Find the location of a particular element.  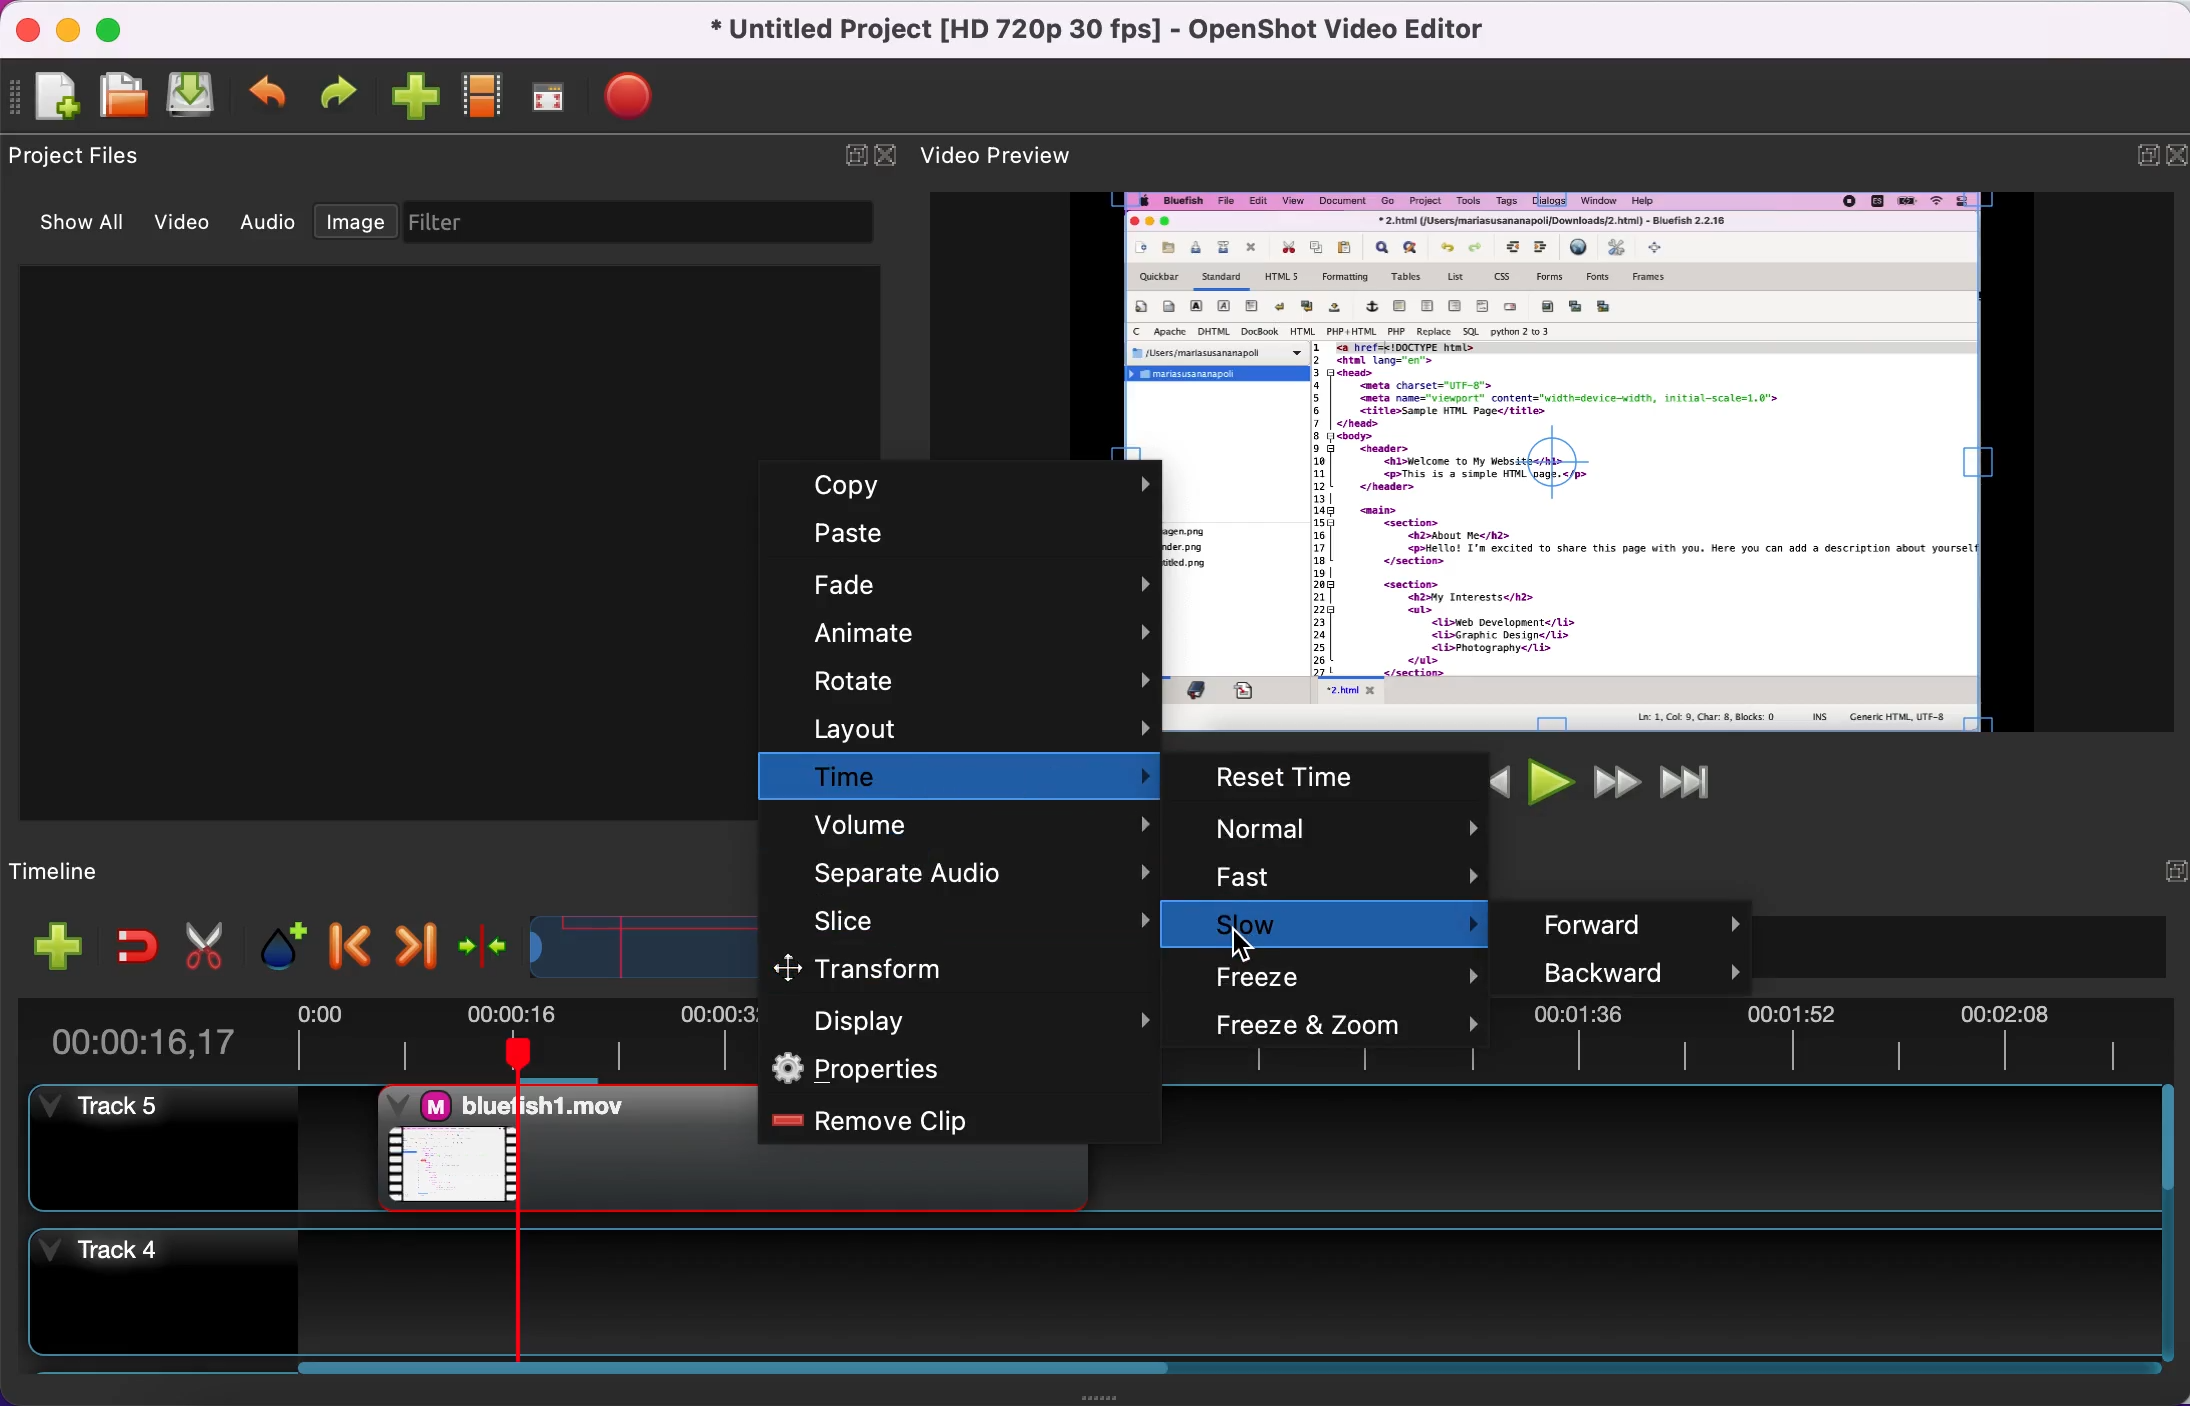

forward is located at coordinates (1637, 920).